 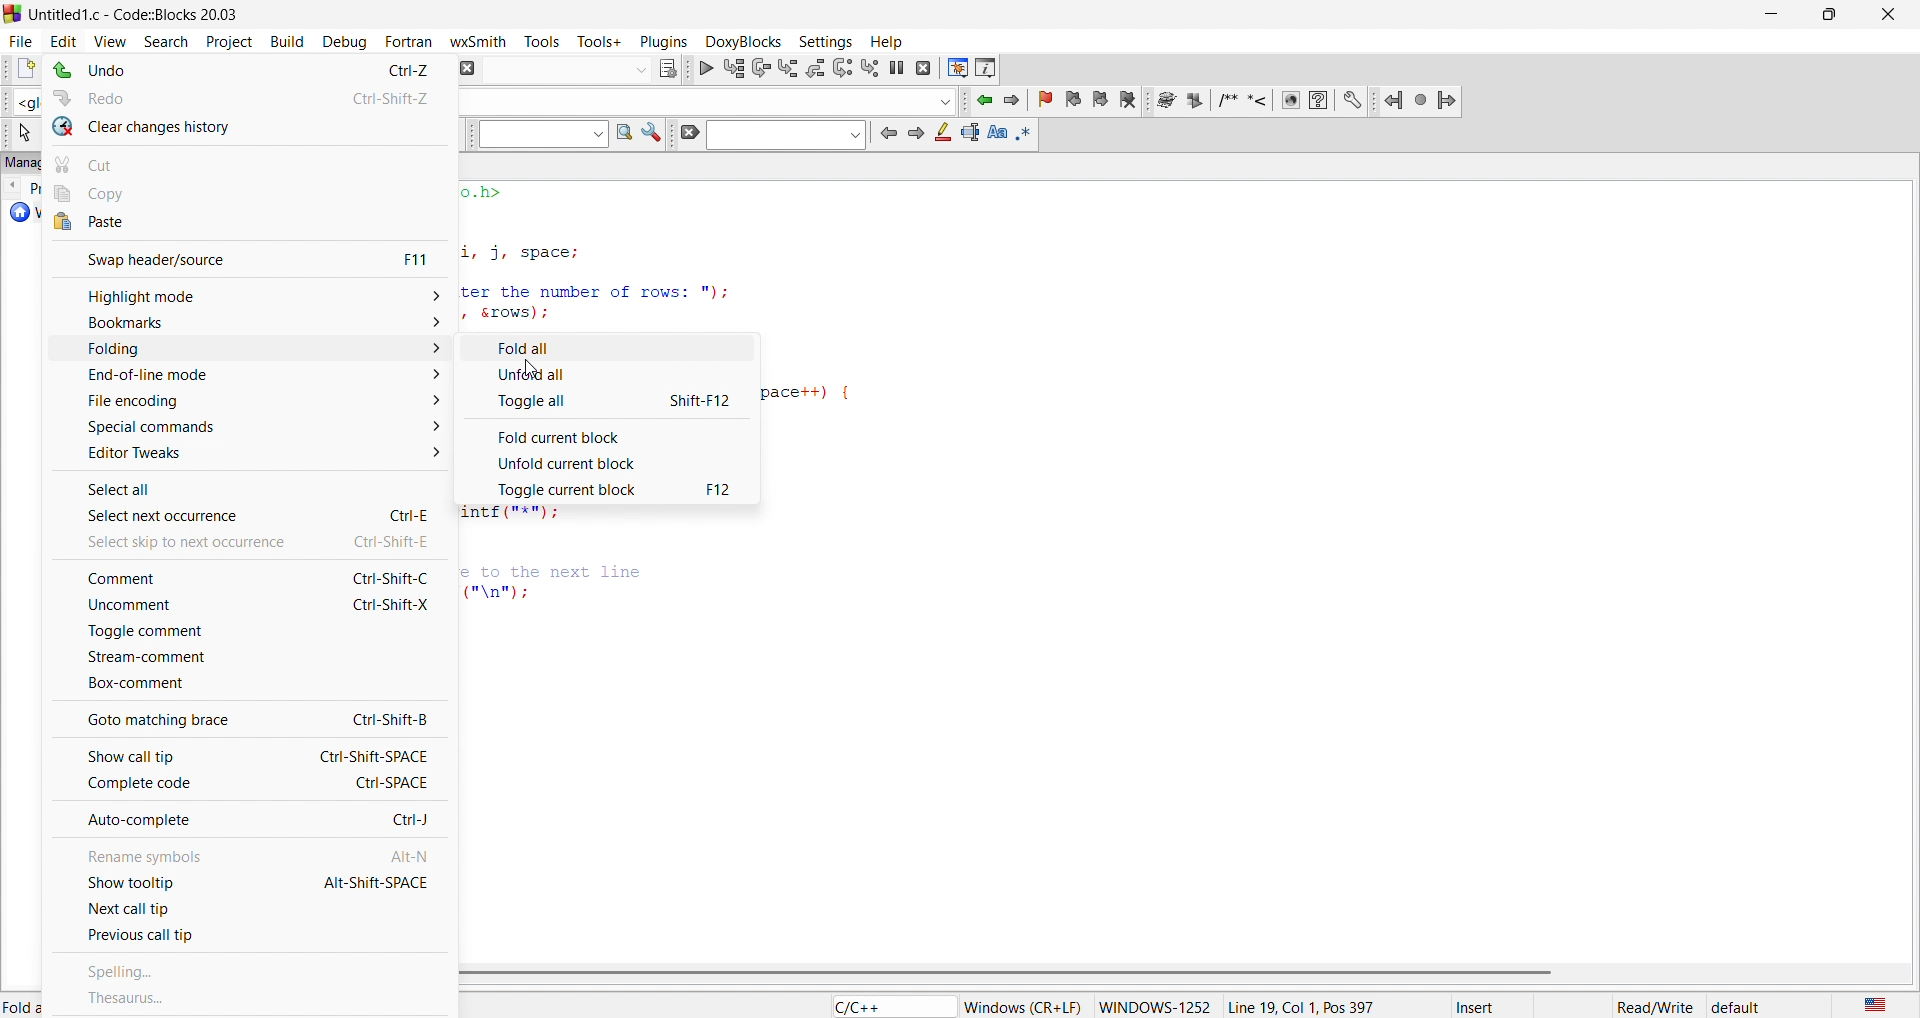 What do you see at coordinates (244, 577) in the screenshot?
I see `comment` at bounding box center [244, 577].